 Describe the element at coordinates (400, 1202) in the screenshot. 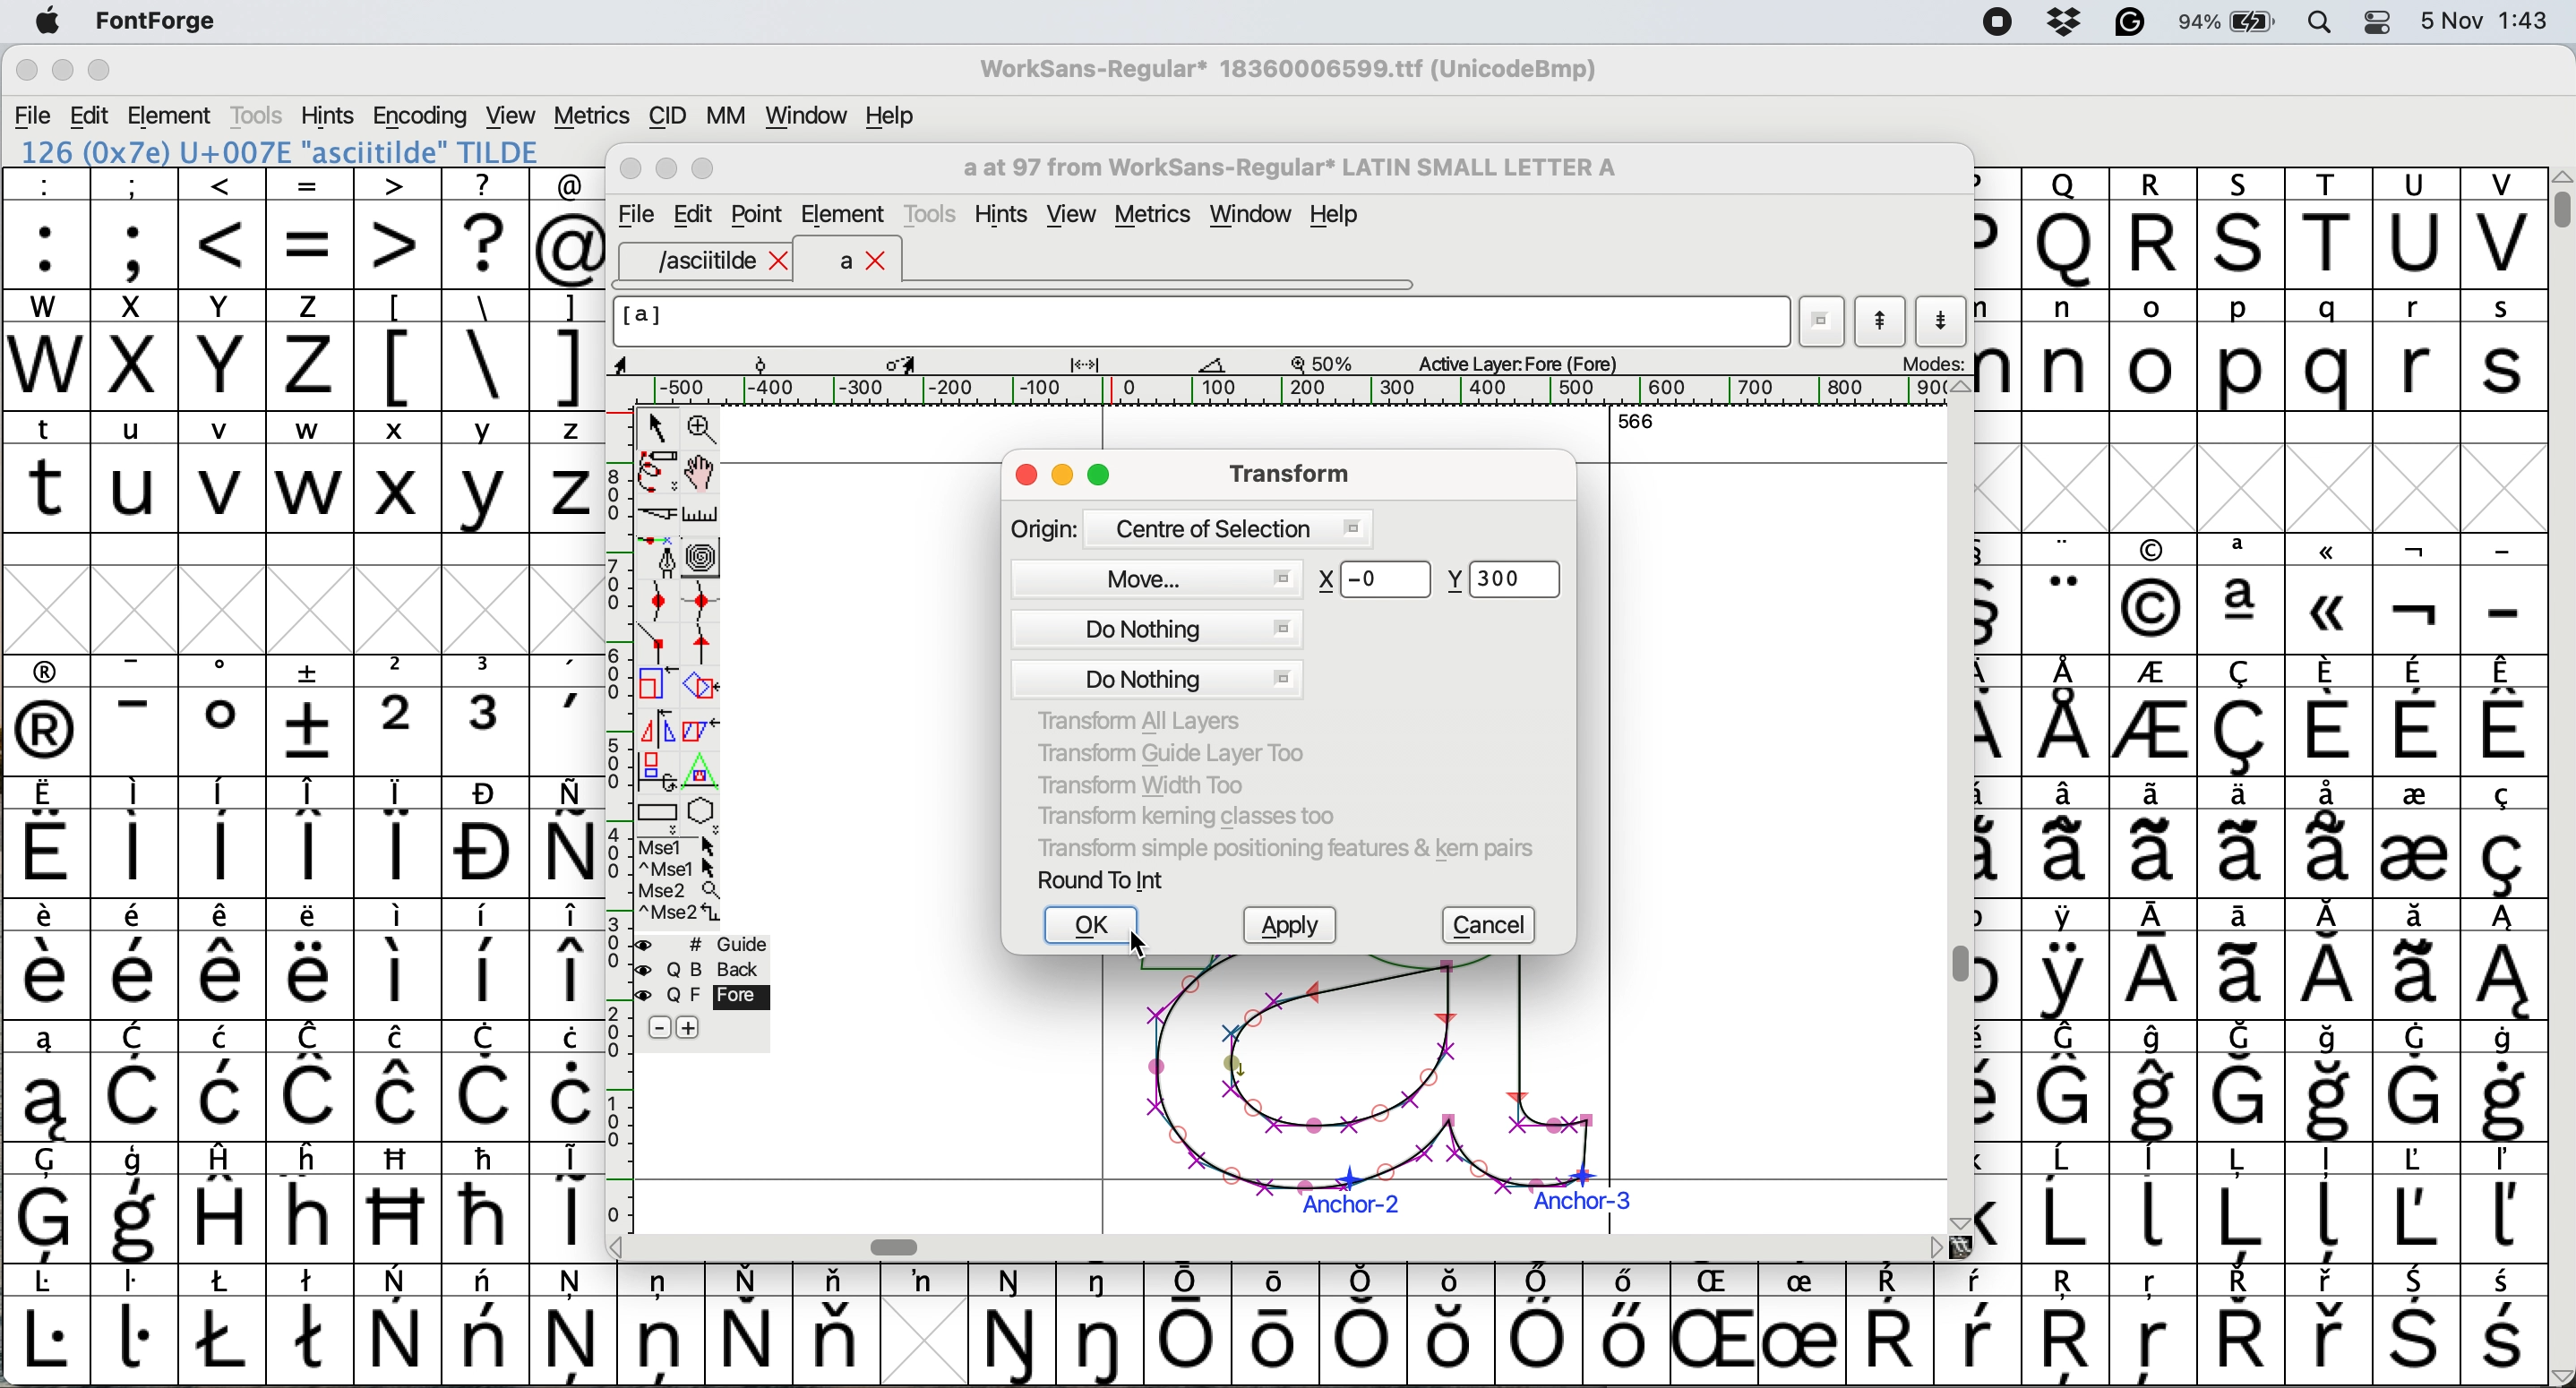

I see `` at that location.